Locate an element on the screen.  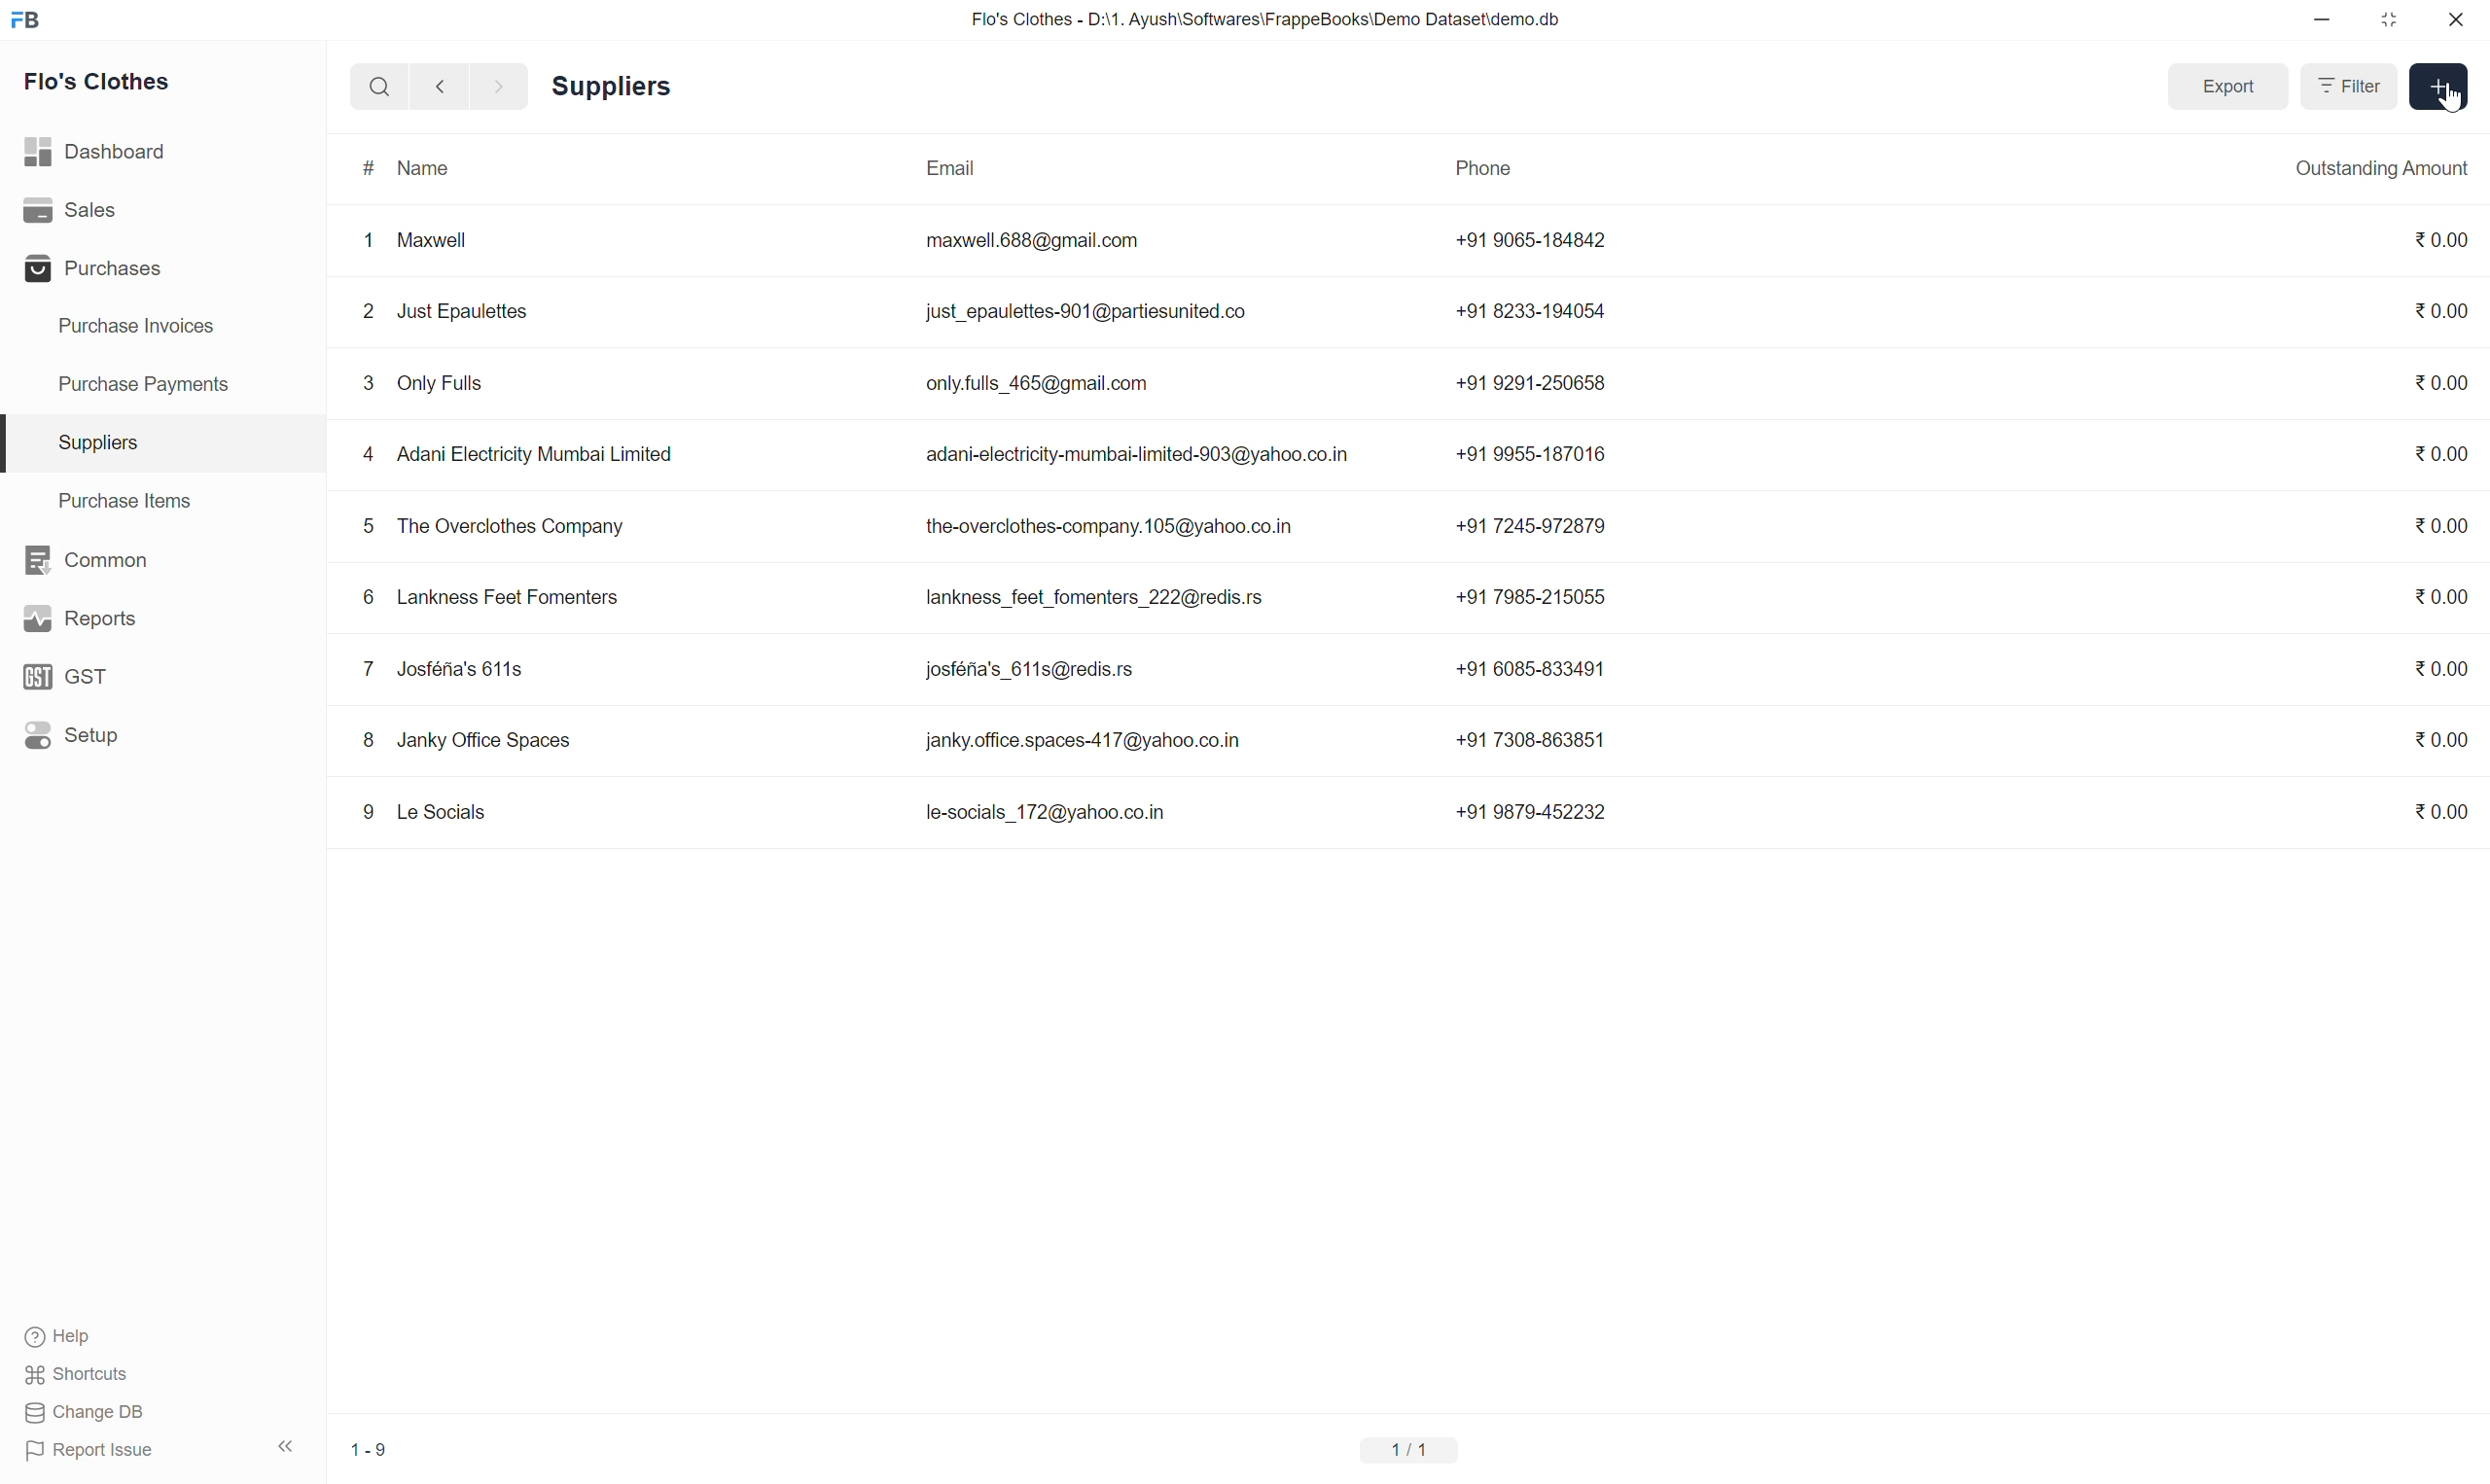
maxwell.688@gmail.com is located at coordinates (1033, 241).